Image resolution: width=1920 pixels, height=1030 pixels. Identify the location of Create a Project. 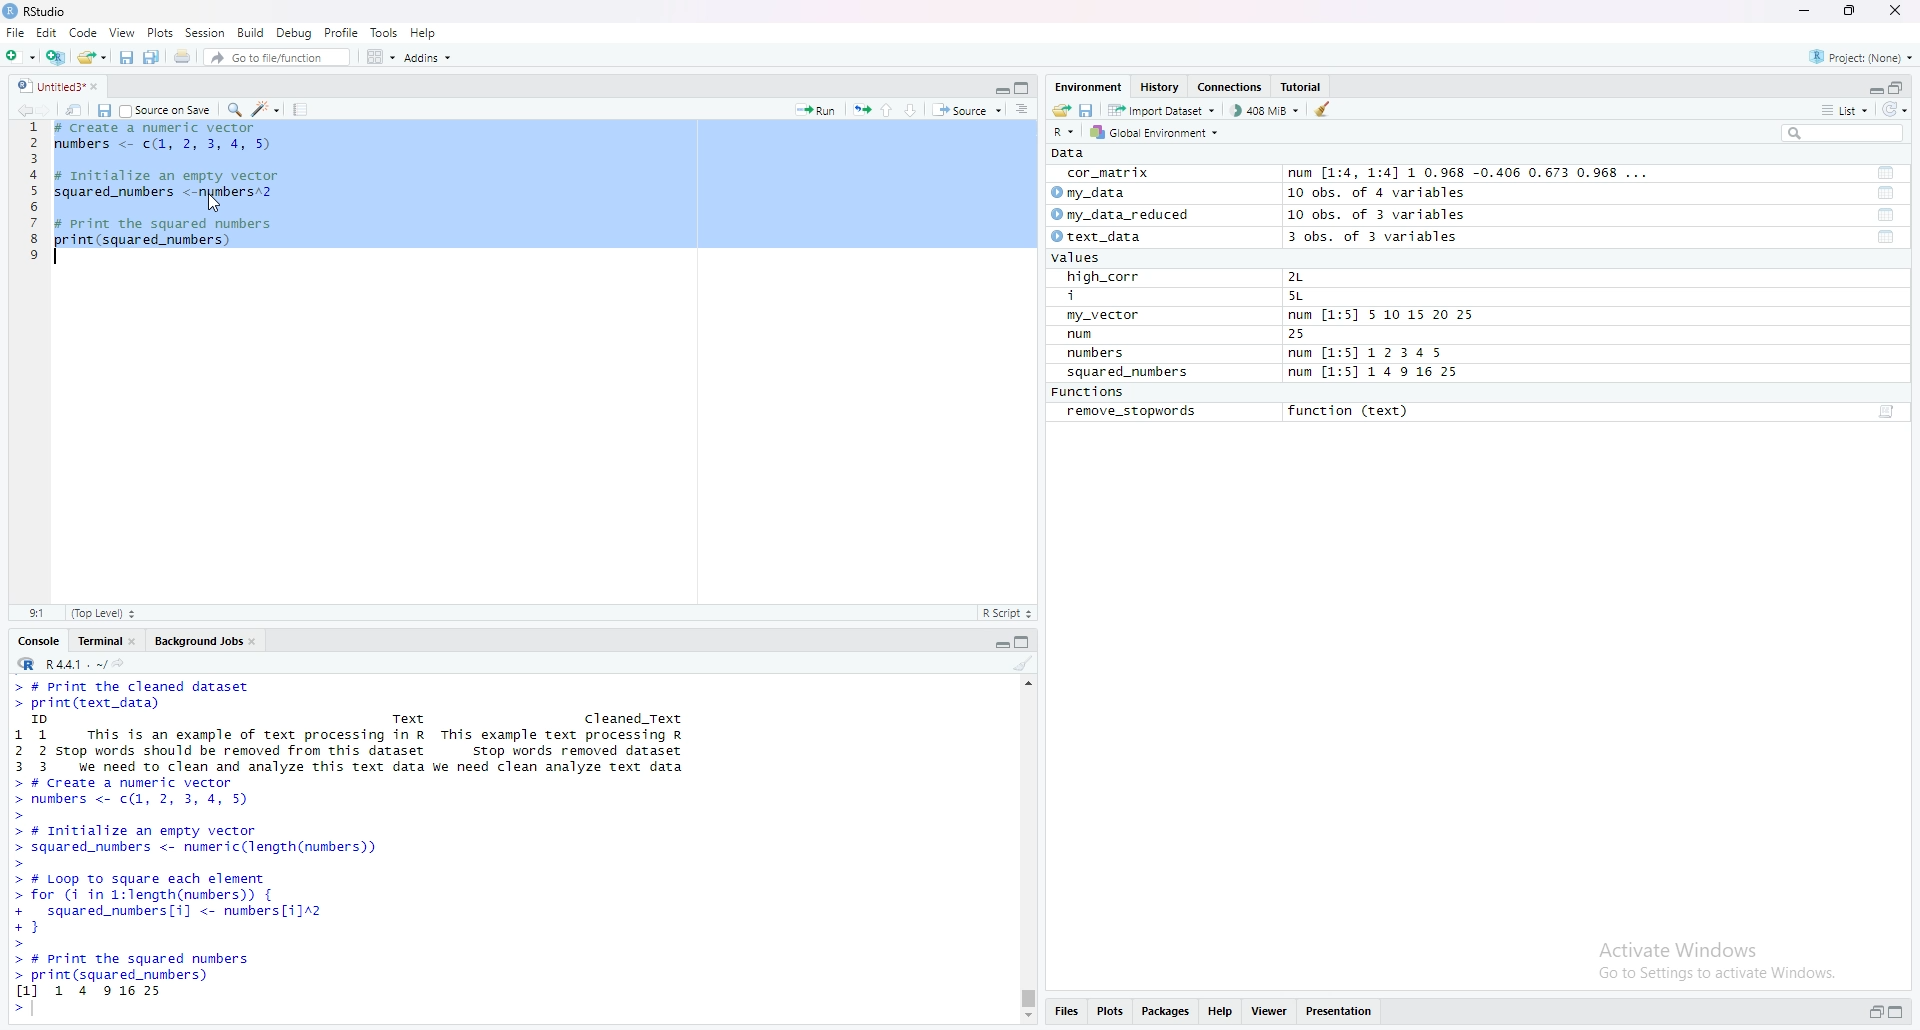
(55, 54).